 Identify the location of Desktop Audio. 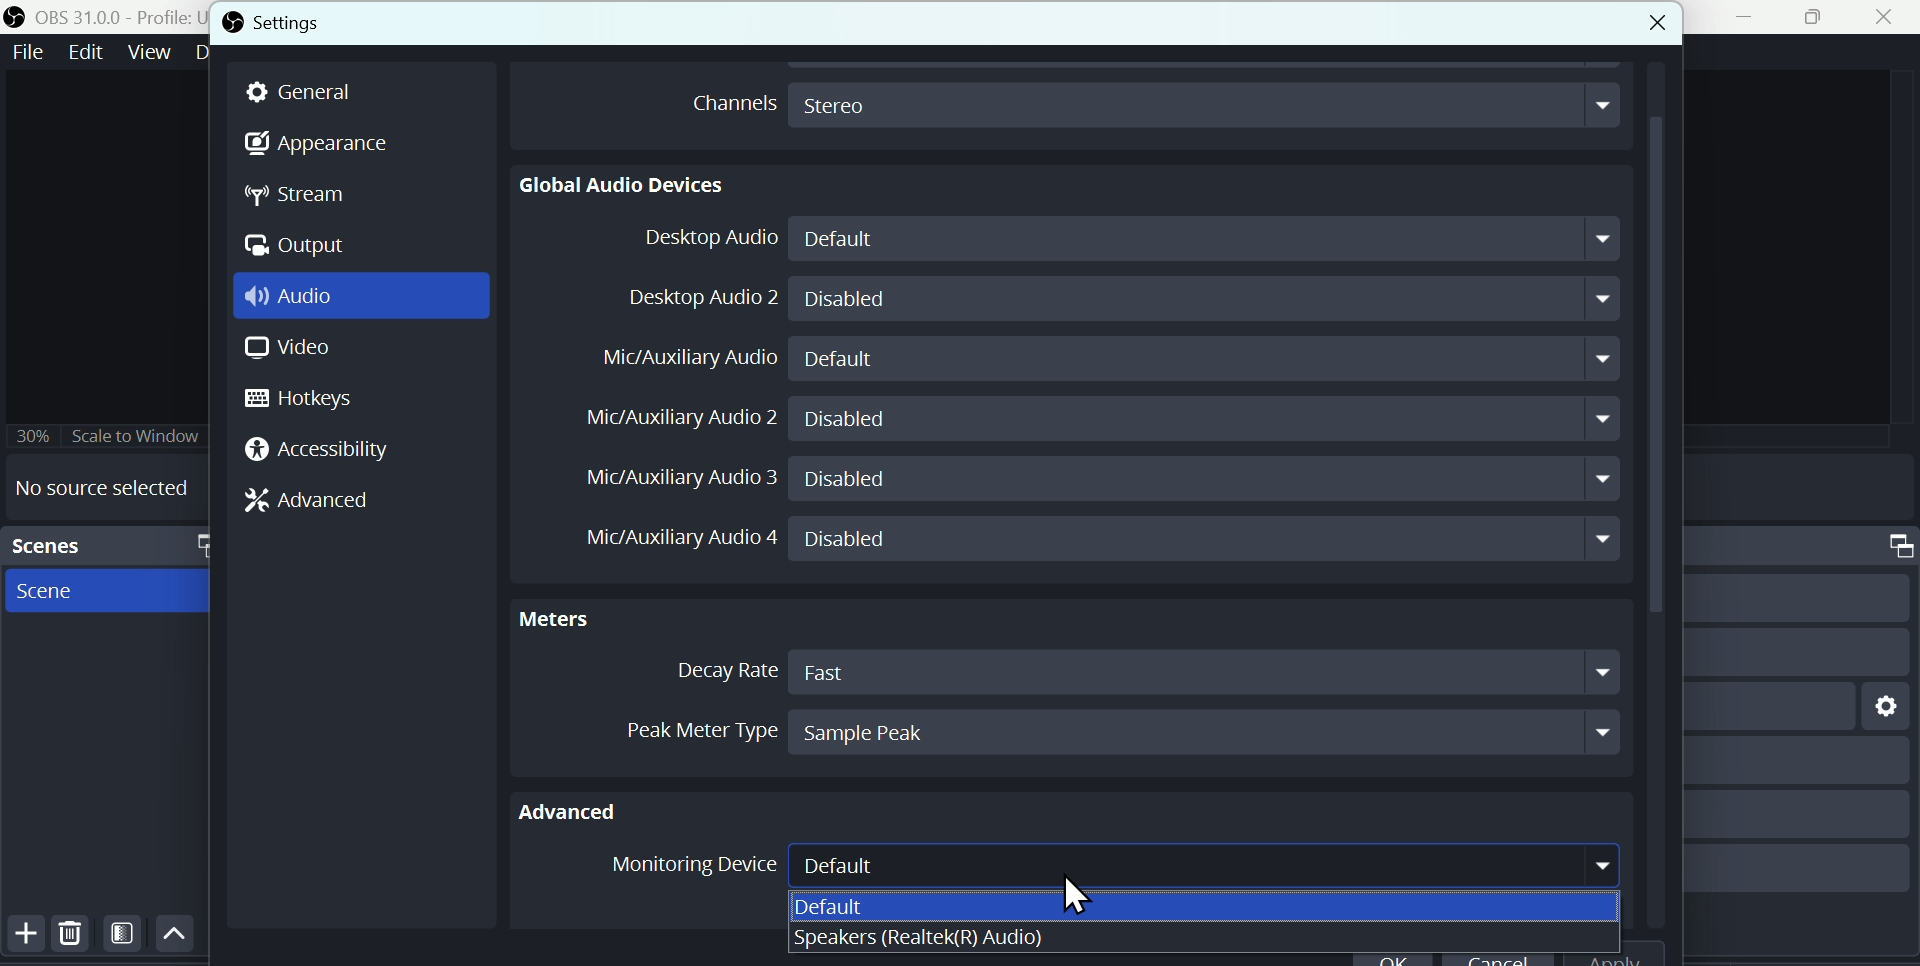
(702, 240).